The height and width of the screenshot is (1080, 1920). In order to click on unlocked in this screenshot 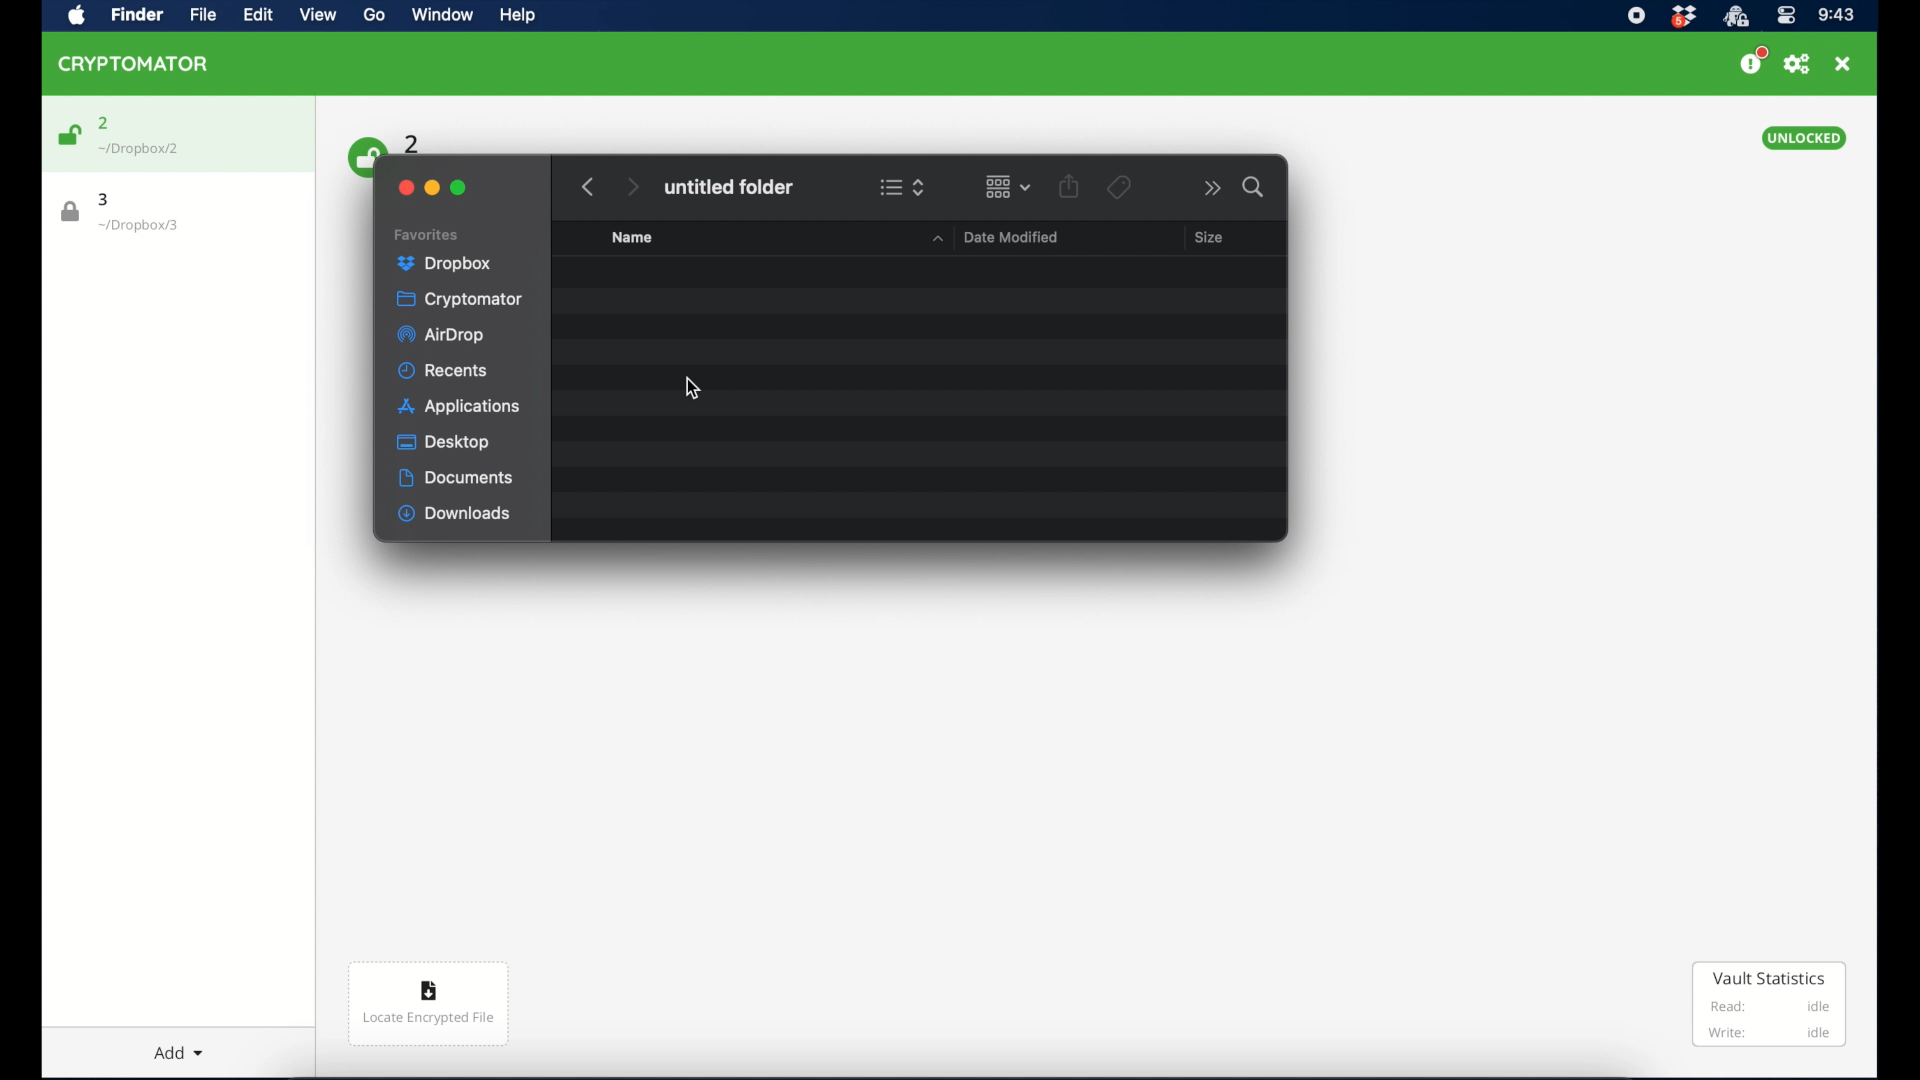, I will do `click(1803, 138)`.